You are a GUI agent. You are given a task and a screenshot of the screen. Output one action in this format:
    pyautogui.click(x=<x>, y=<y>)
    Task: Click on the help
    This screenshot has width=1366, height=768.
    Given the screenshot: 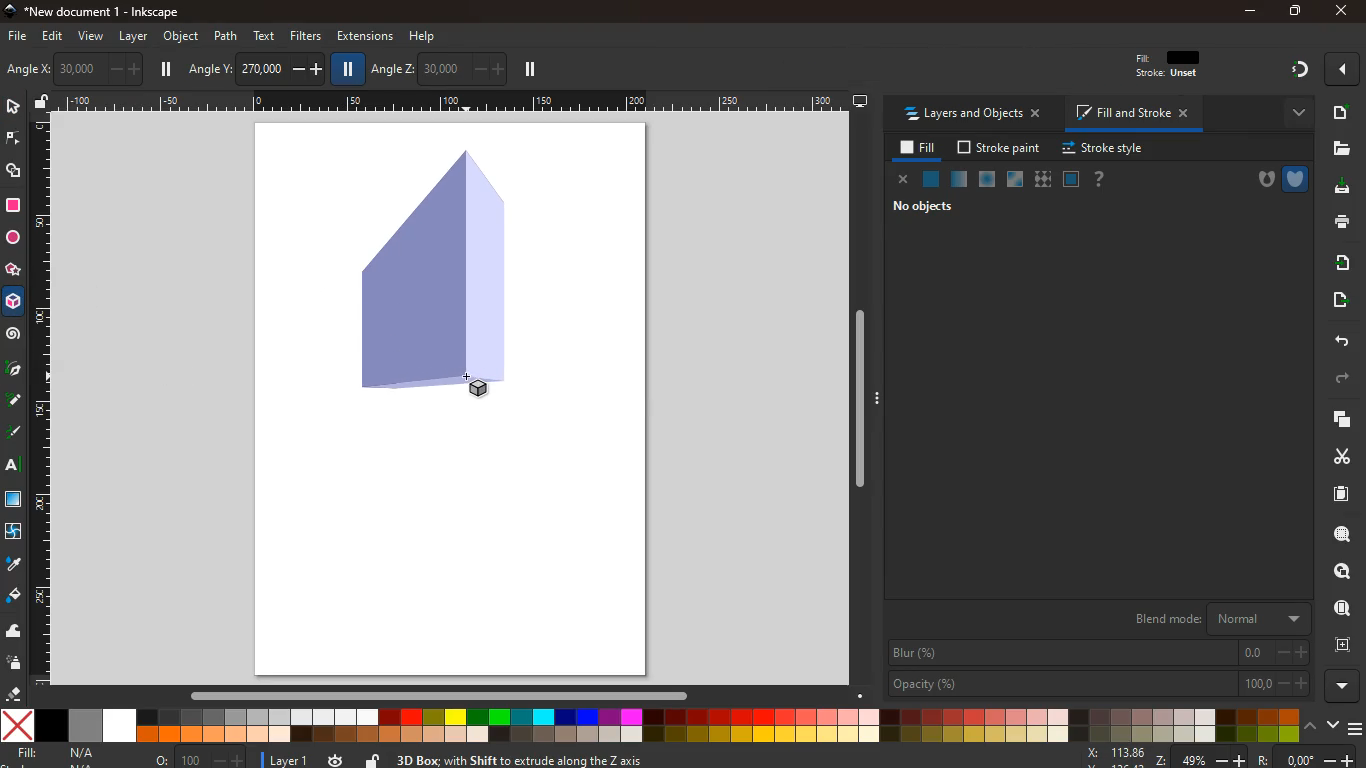 What is the action you would take?
    pyautogui.click(x=424, y=34)
    